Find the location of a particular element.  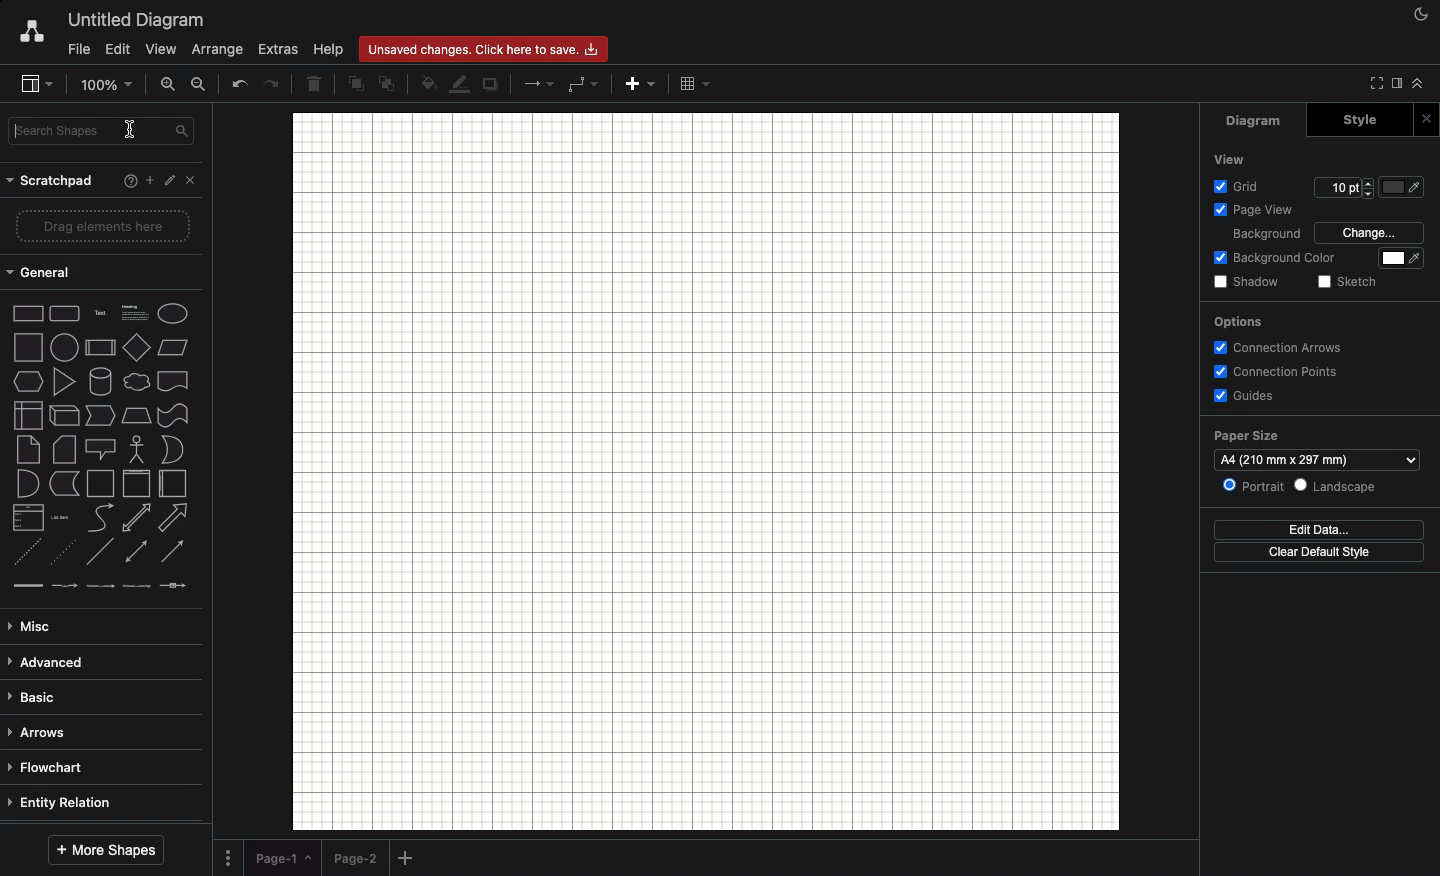

Page 2 is located at coordinates (354, 857).